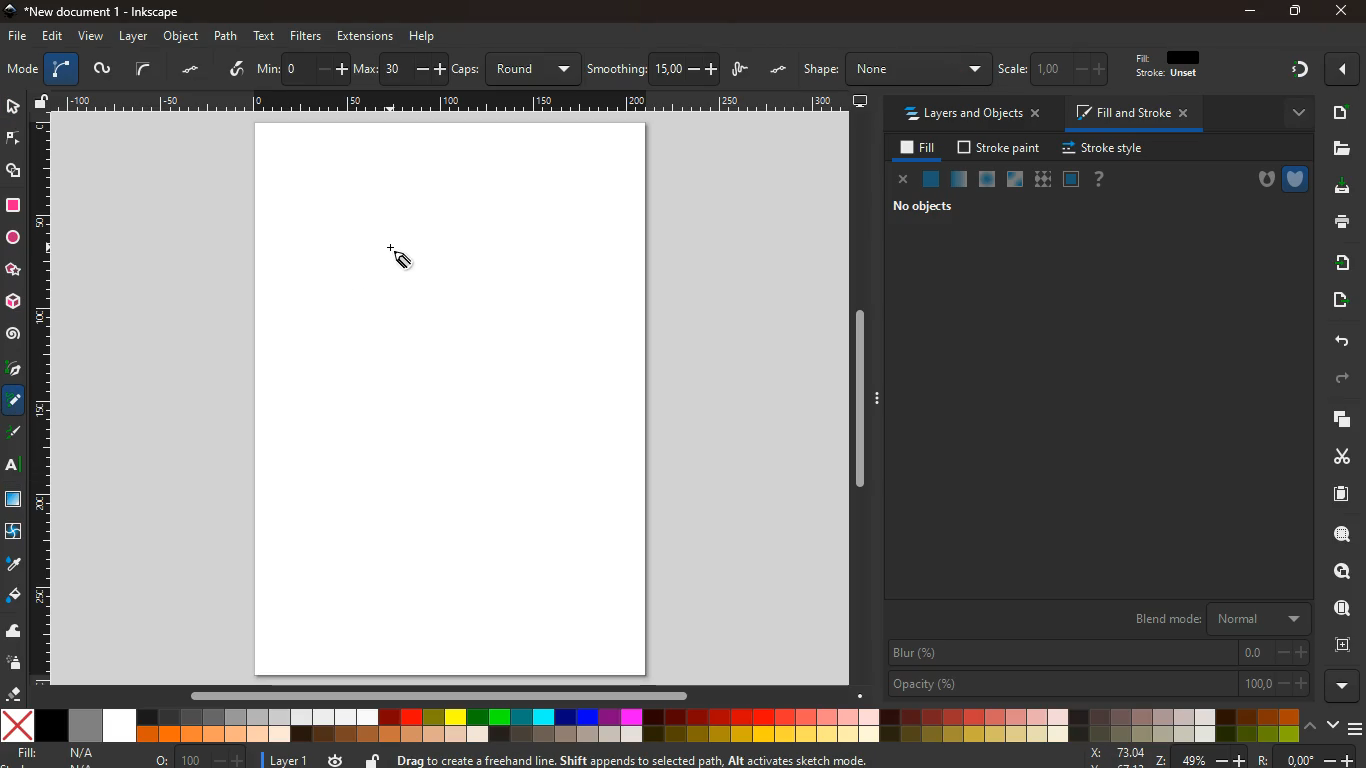  What do you see at coordinates (14, 632) in the screenshot?
I see `wave` at bounding box center [14, 632].